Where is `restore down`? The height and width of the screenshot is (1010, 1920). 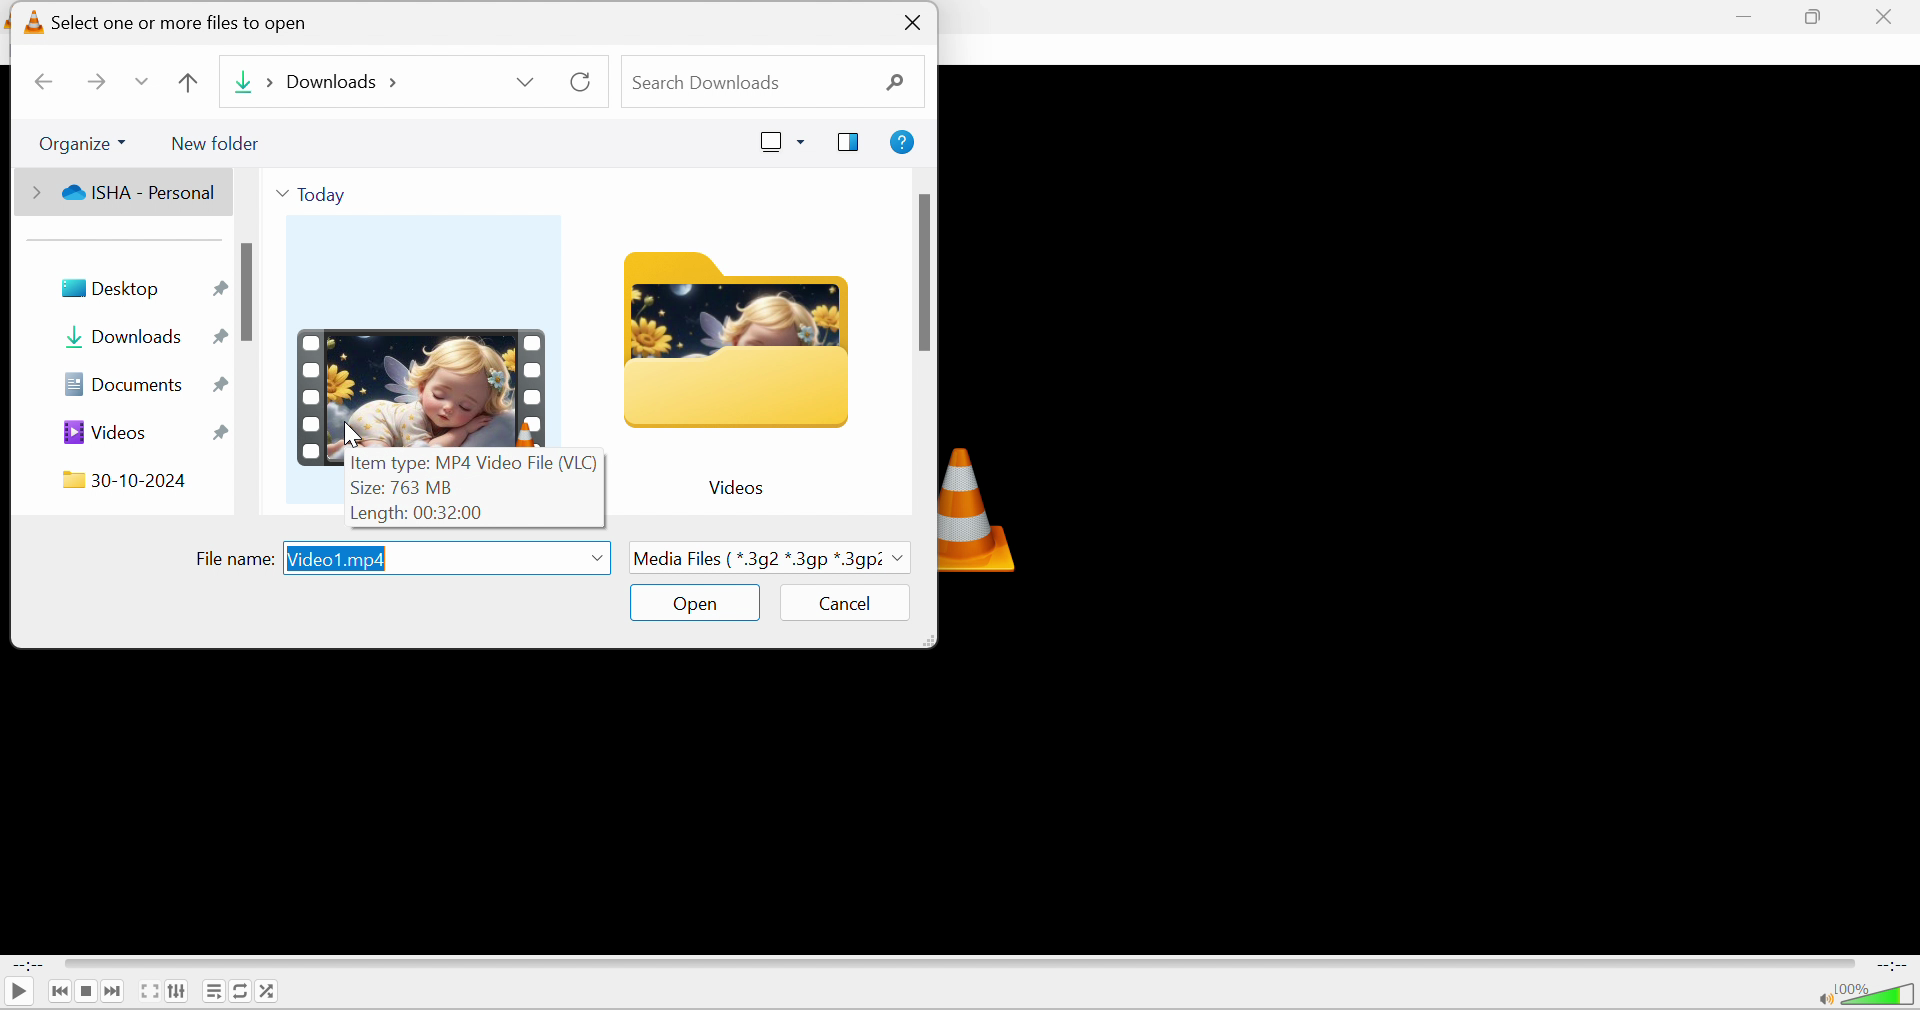
restore down is located at coordinates (1816, 14).